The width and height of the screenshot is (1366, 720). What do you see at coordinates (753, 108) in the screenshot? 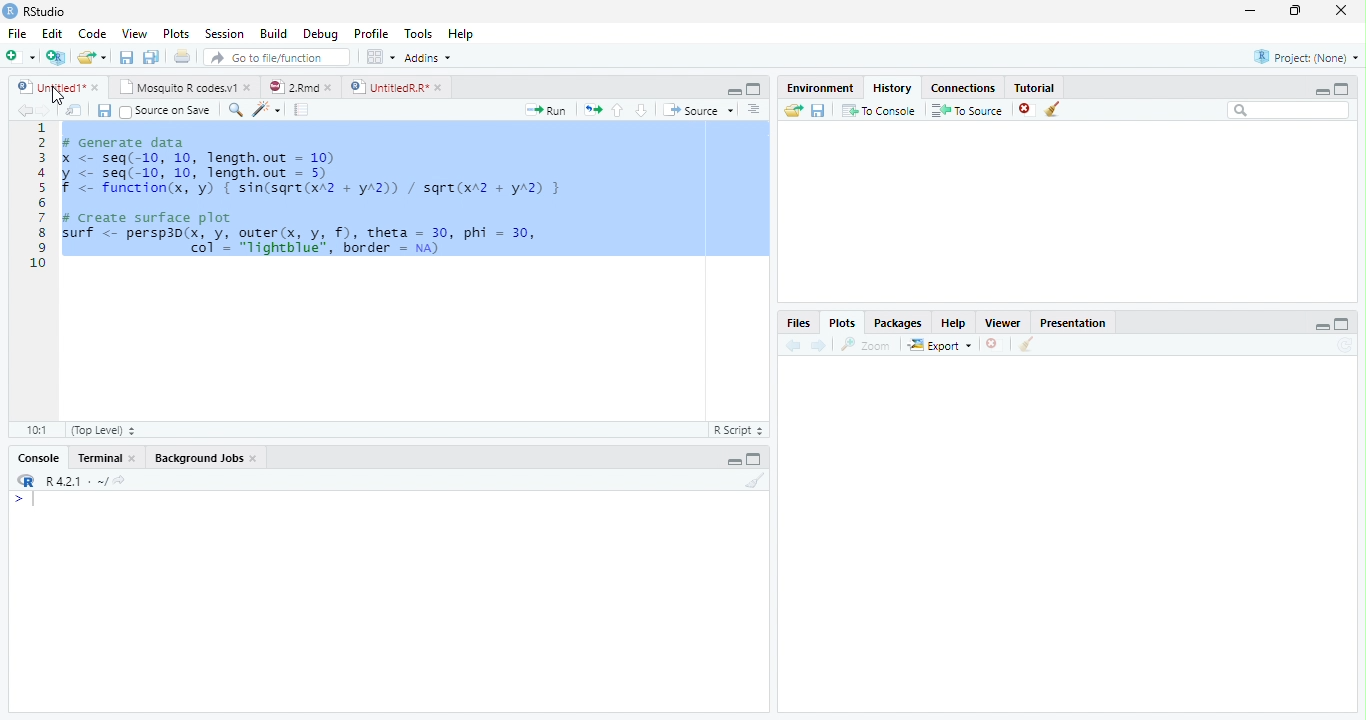
I see `Show document outline` at bounding box center [753, 108].